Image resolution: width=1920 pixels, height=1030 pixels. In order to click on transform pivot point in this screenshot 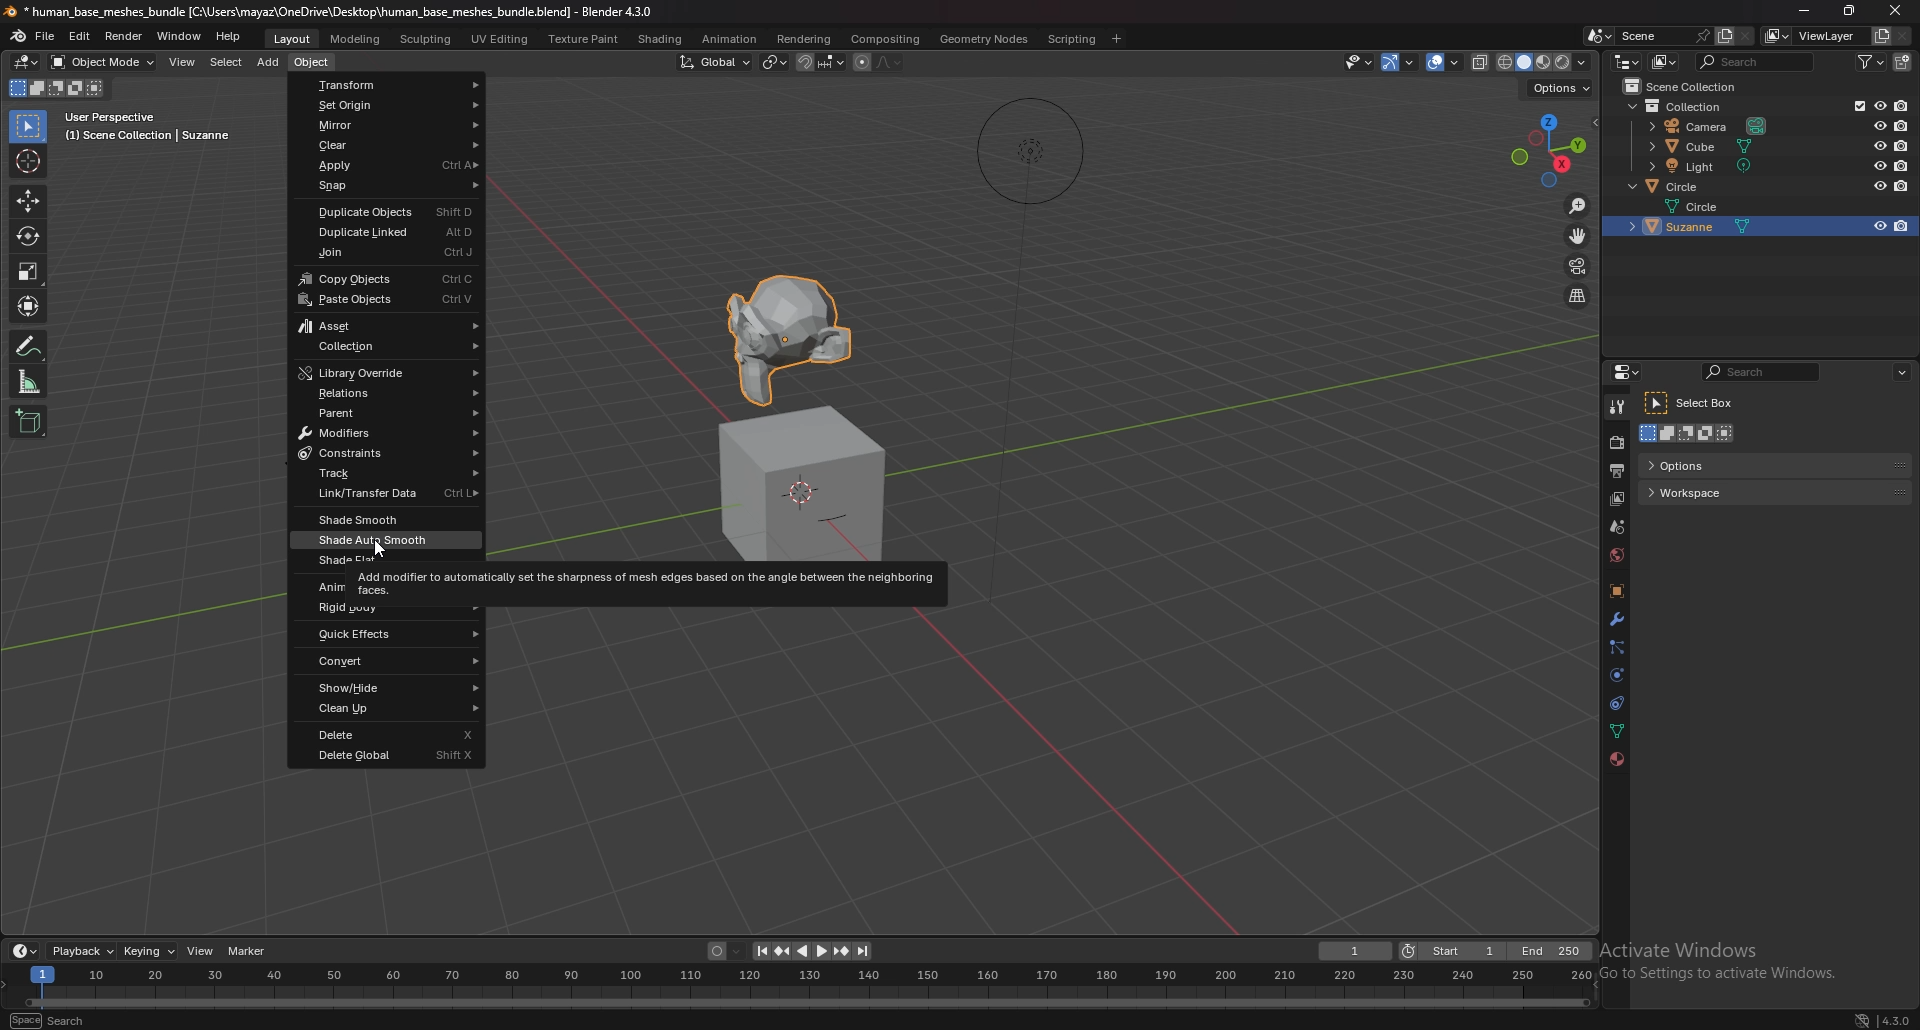, I will do `click(774, 63)`.